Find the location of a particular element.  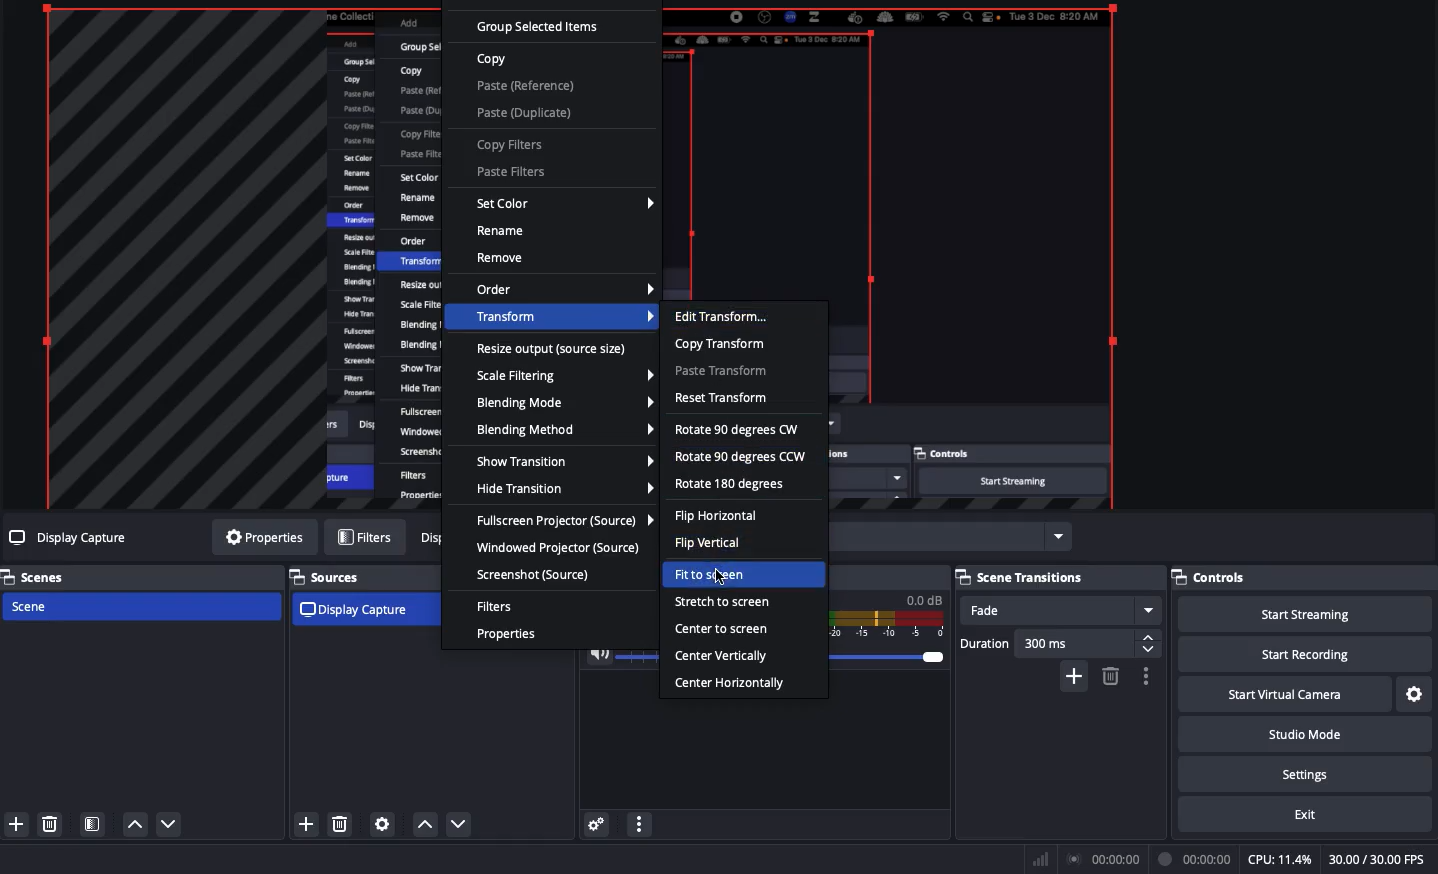

Copy transform  is located at coordinates (720, 345).